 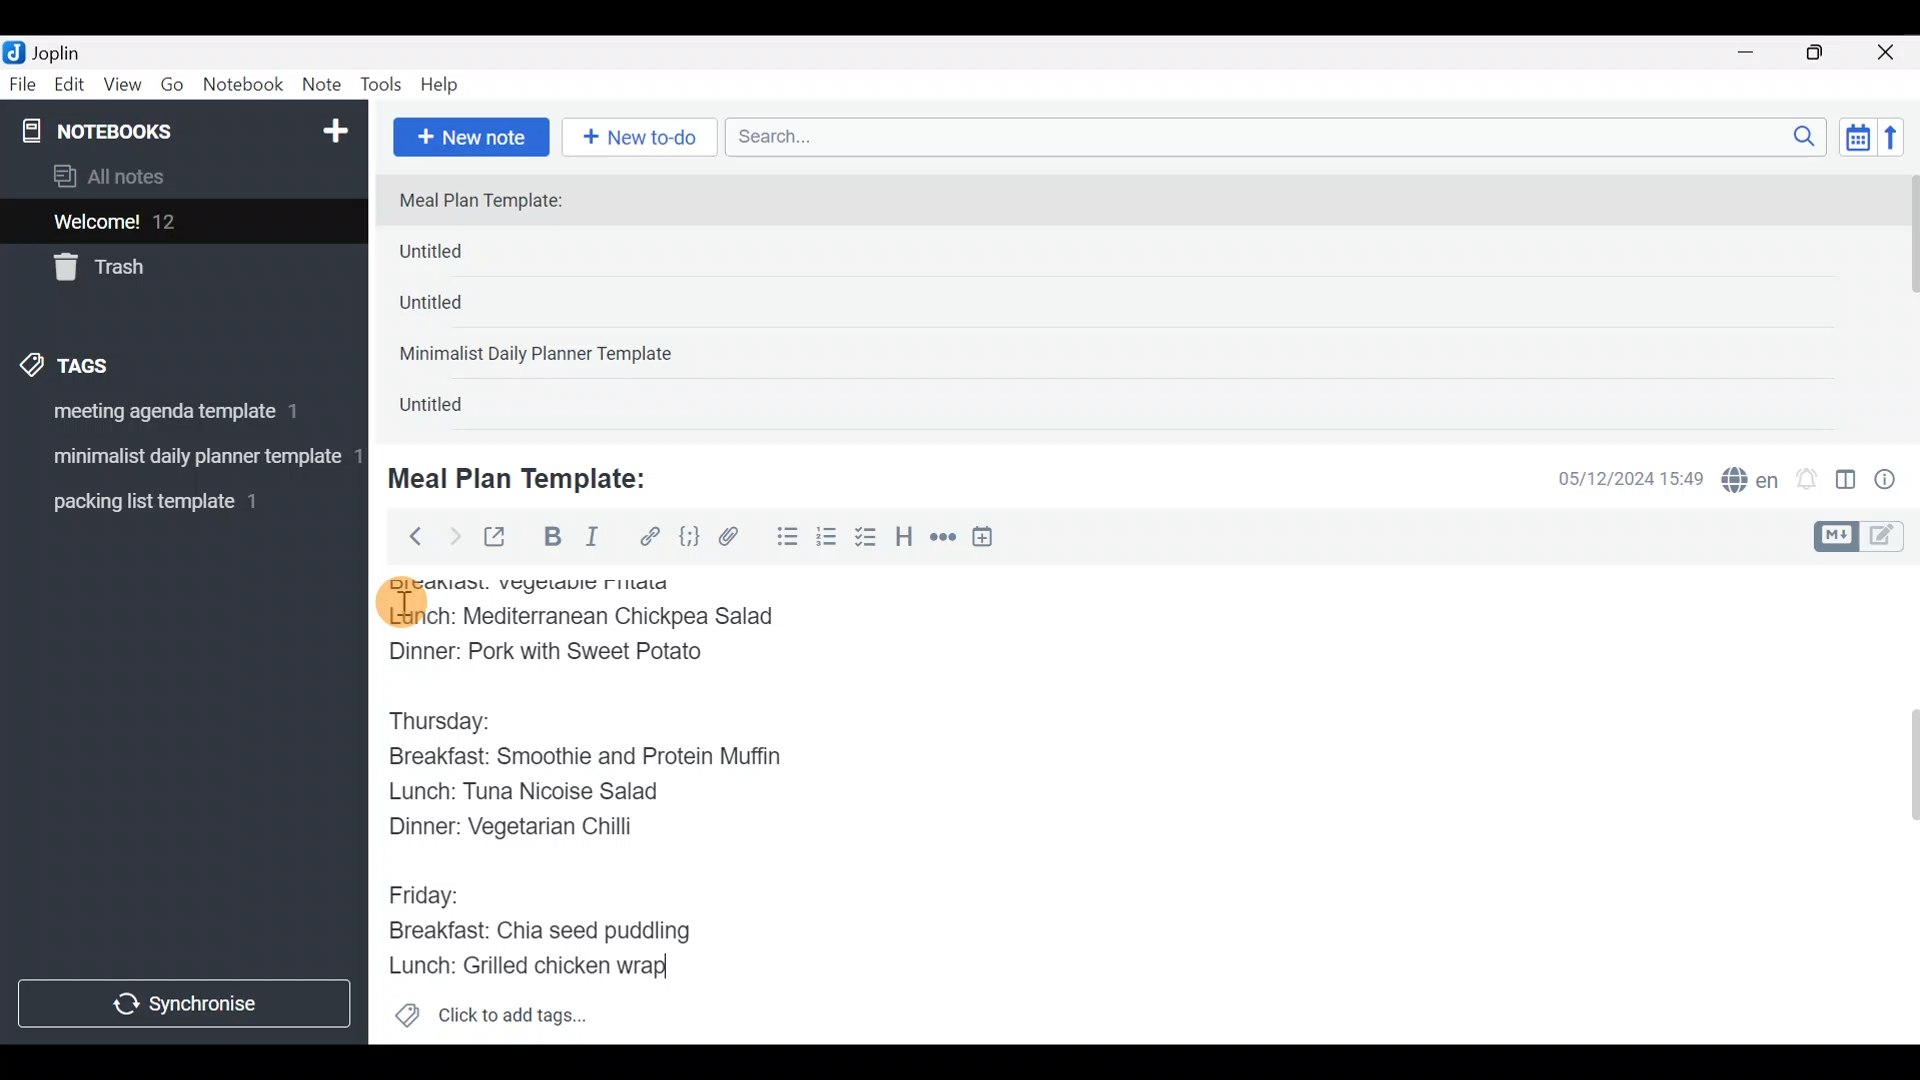 I want to click on Bulleted list, so click(x=783, y=538).